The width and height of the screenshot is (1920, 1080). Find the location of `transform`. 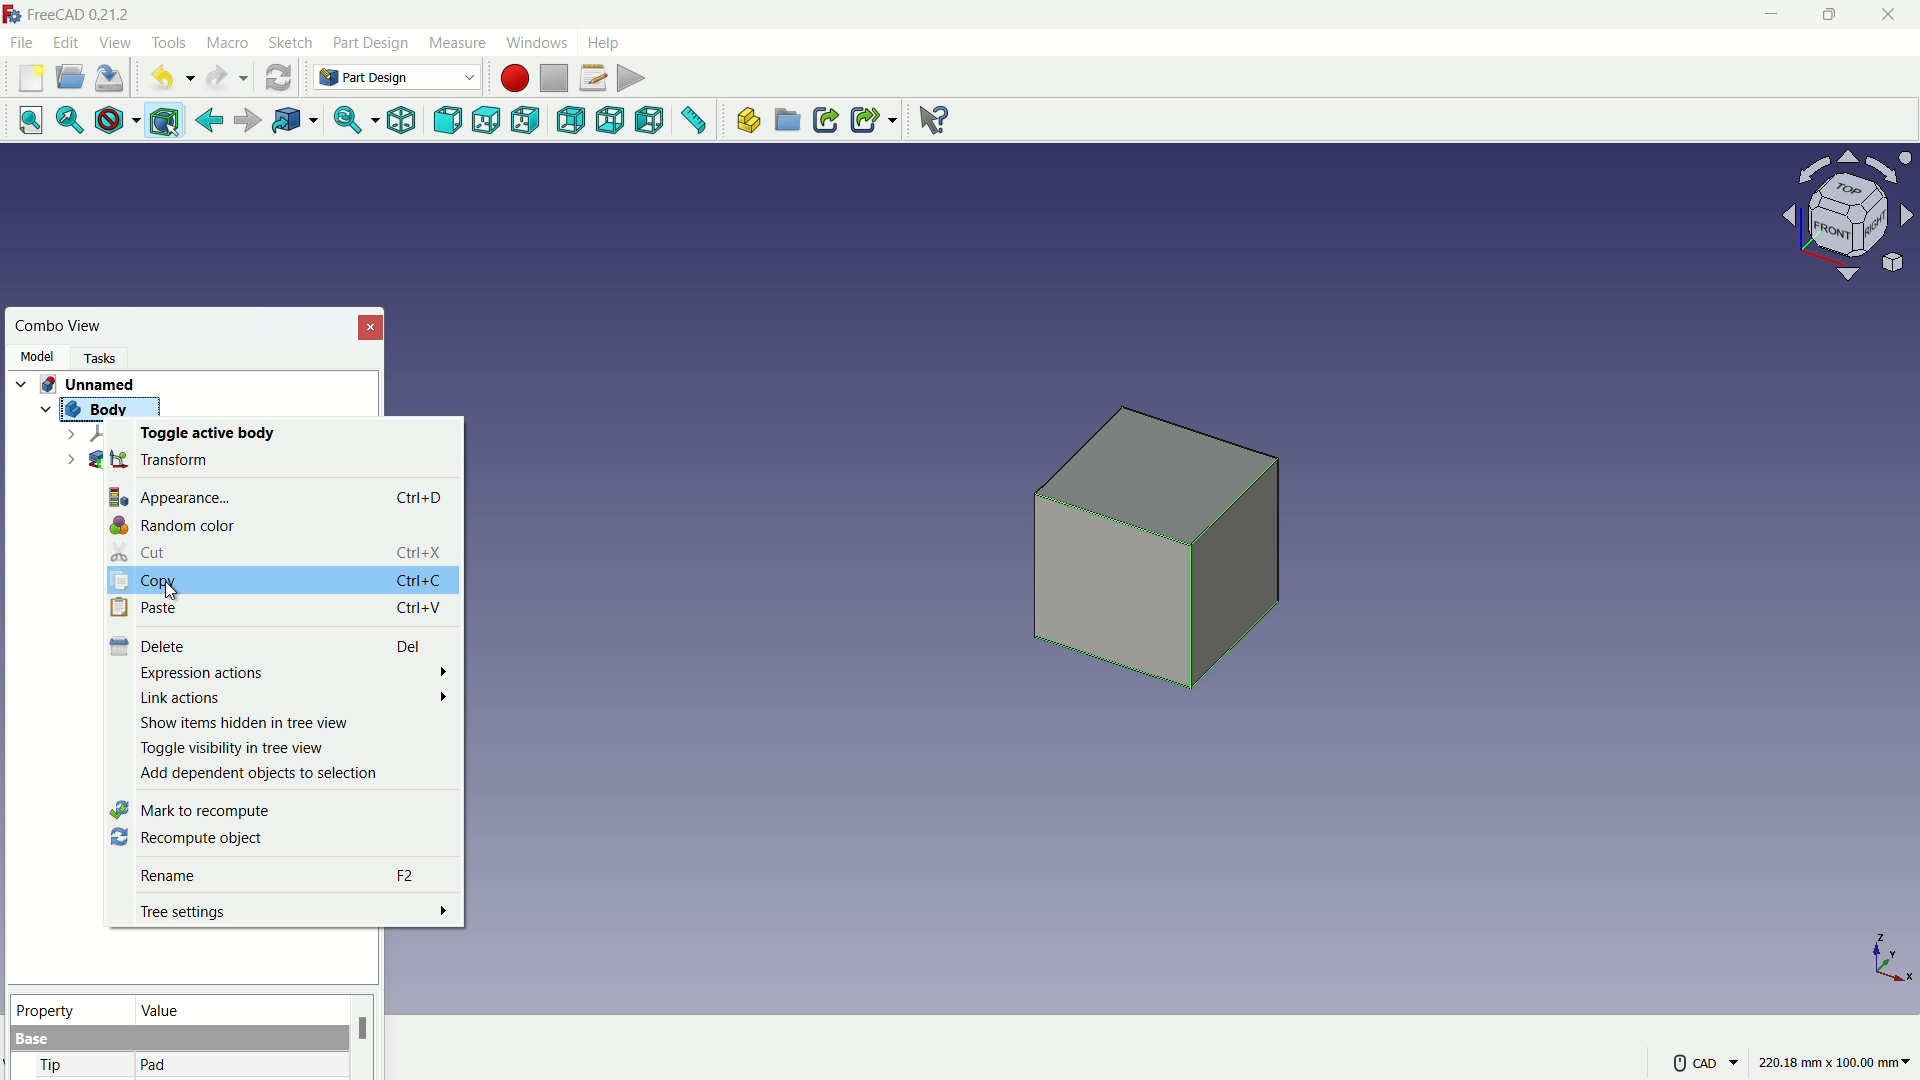

transform is located at coordinates (162, 458).